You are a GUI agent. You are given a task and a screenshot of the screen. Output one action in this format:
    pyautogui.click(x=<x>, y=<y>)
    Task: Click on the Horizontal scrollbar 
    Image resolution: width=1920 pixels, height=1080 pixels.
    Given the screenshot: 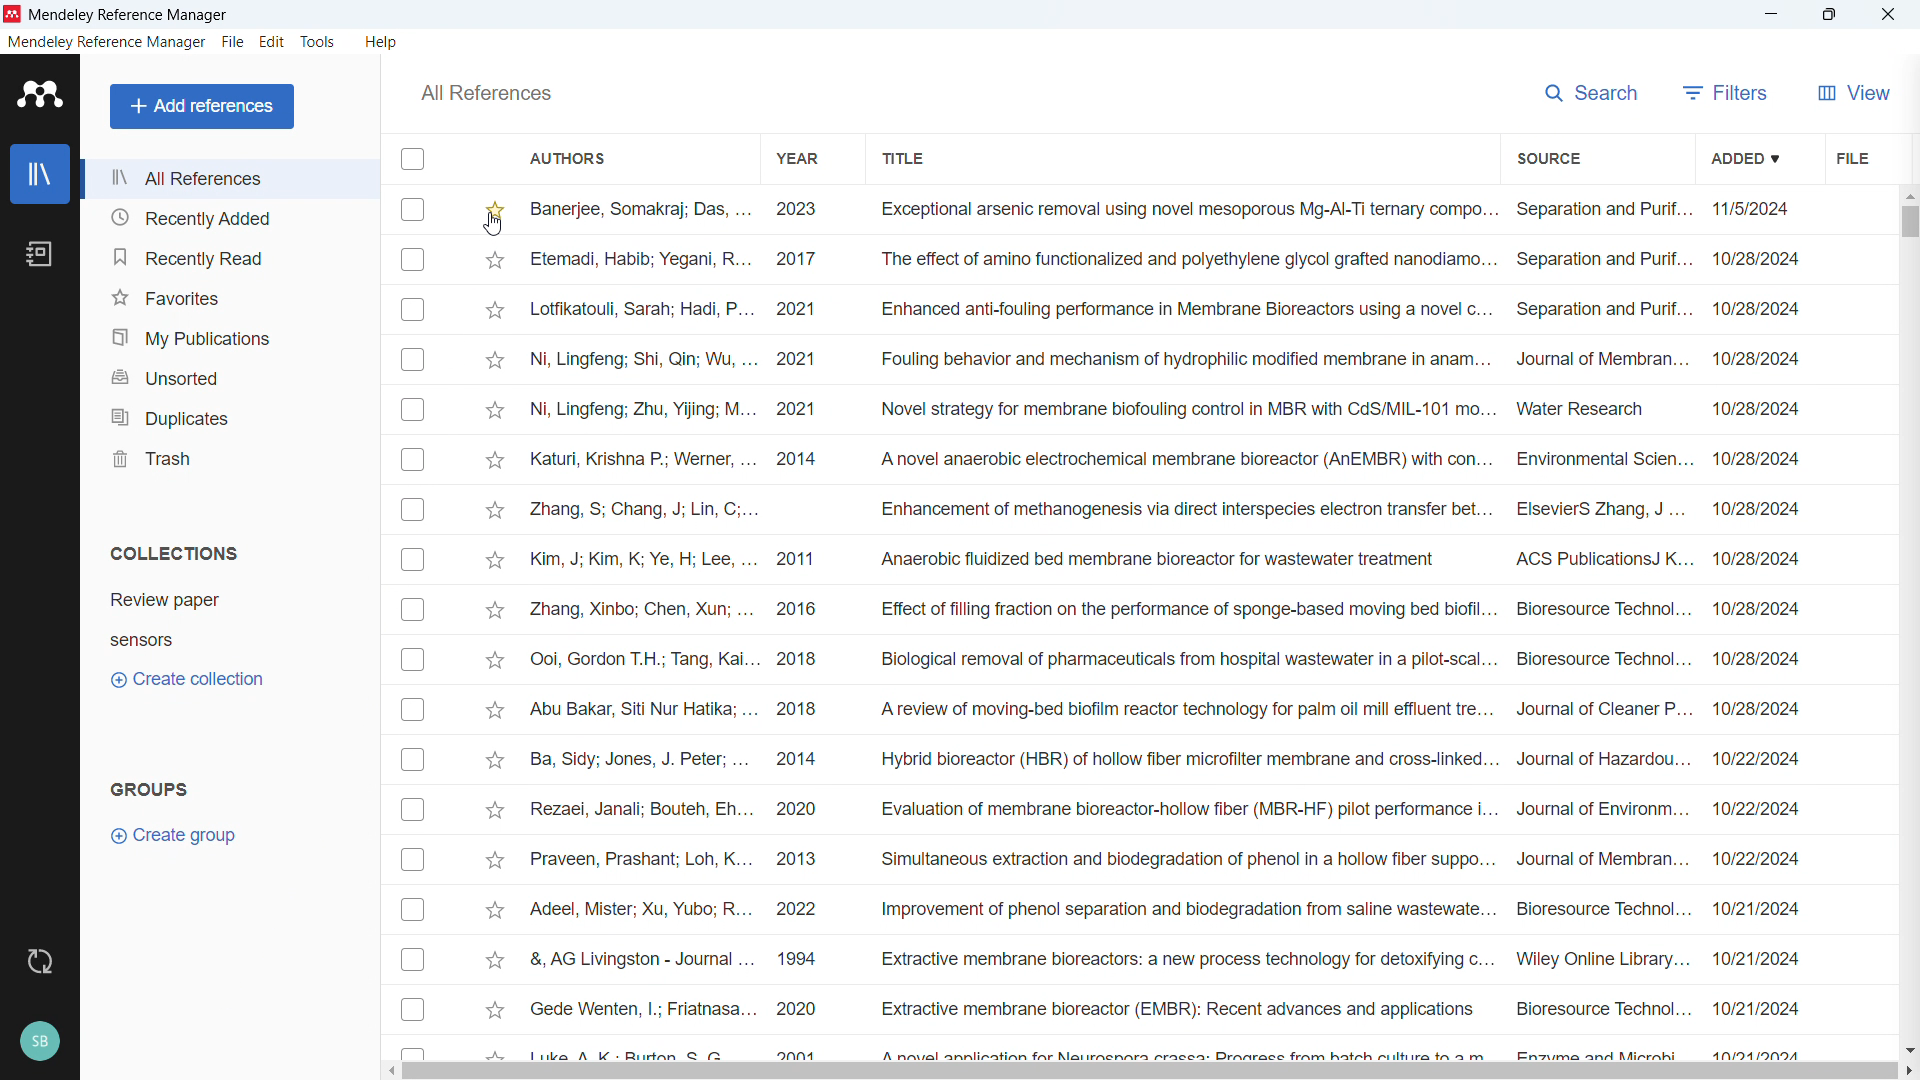 What is the action you would take?
    pyautogui.click(x=1149, y=1071)
    